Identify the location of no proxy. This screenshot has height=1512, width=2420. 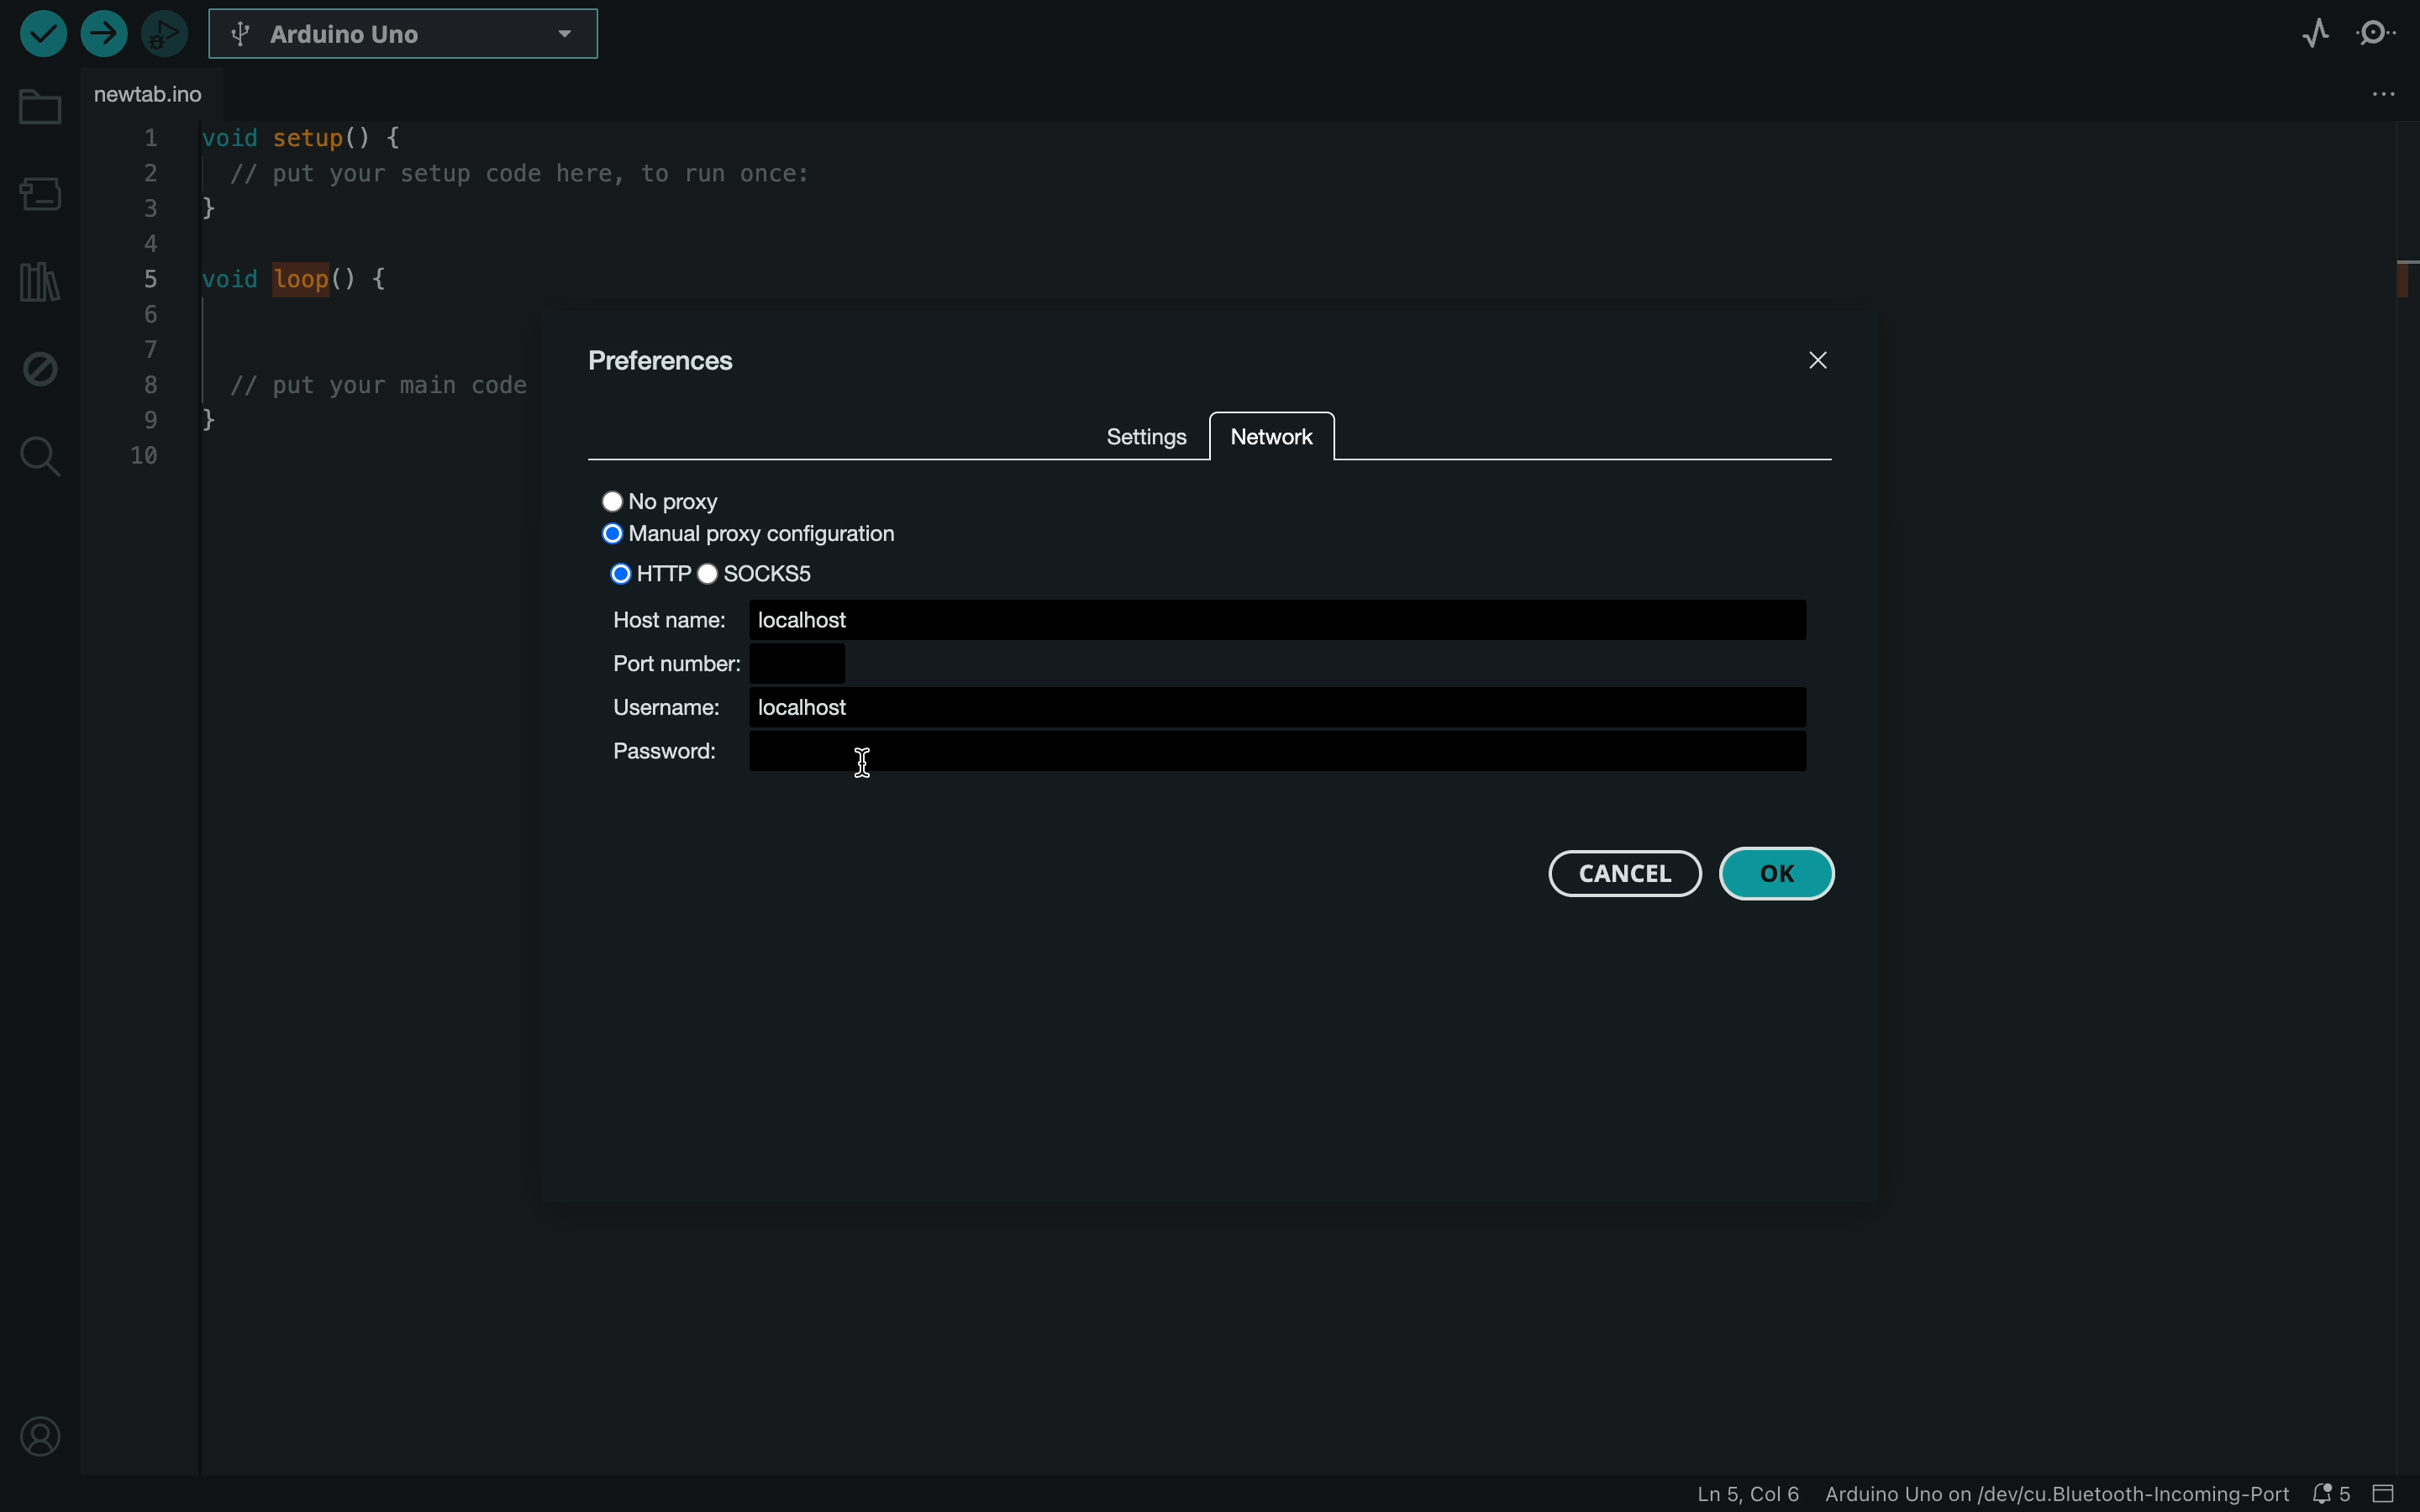
(713, 498).